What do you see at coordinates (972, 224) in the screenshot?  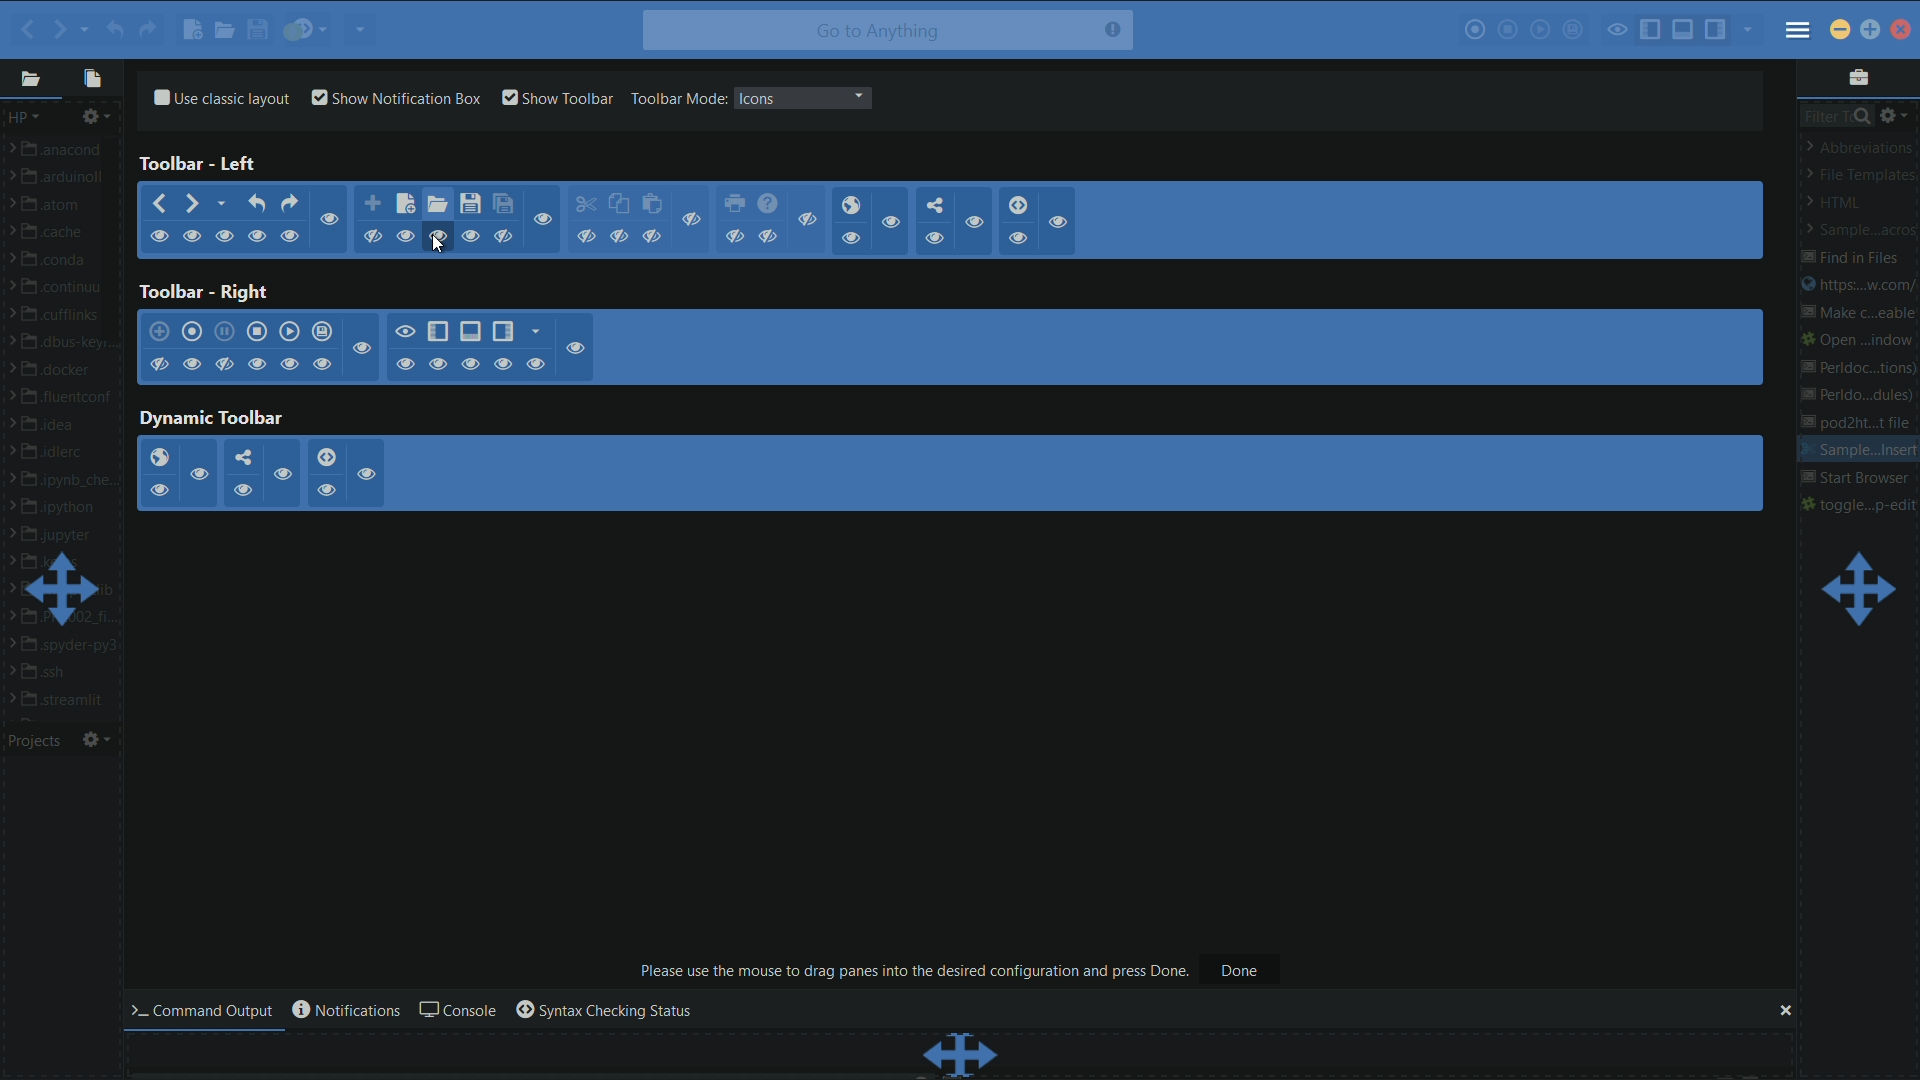 I see `show/hide` at bounding box center [972, 224].